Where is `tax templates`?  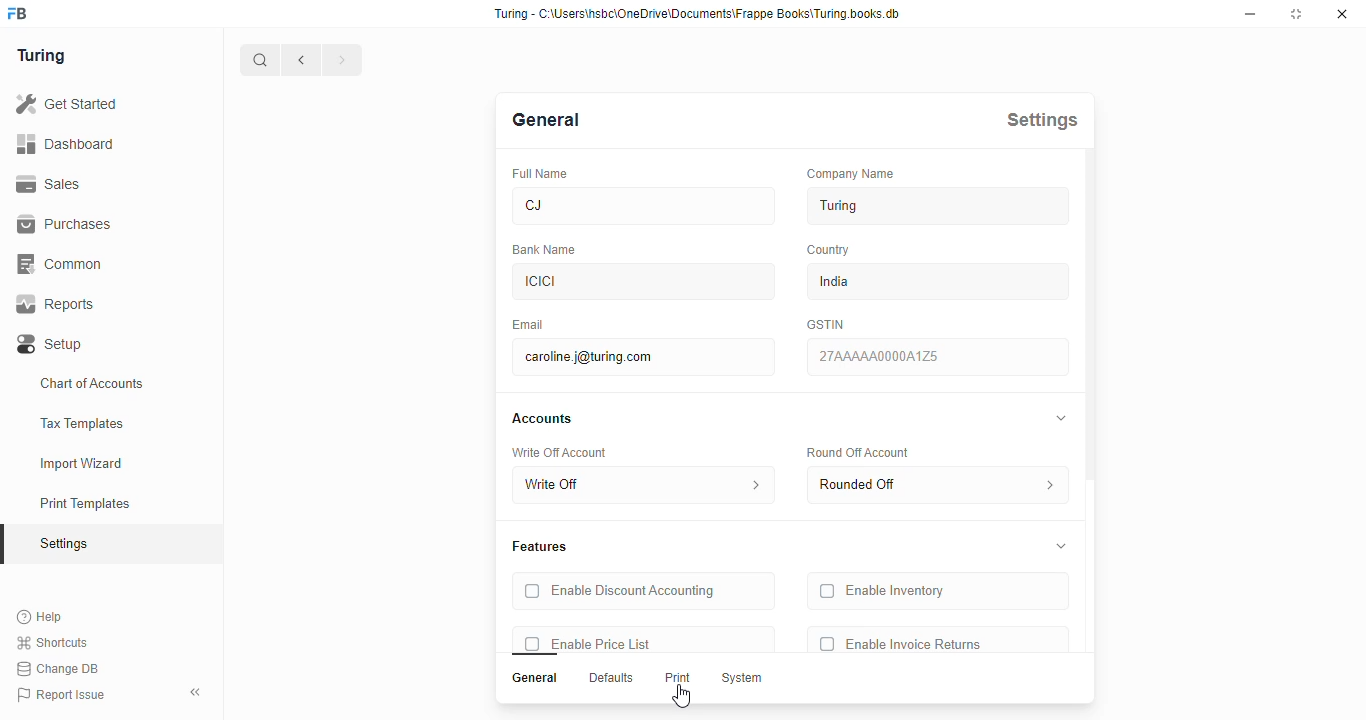
tax templates is located at coordinates (81, 423).